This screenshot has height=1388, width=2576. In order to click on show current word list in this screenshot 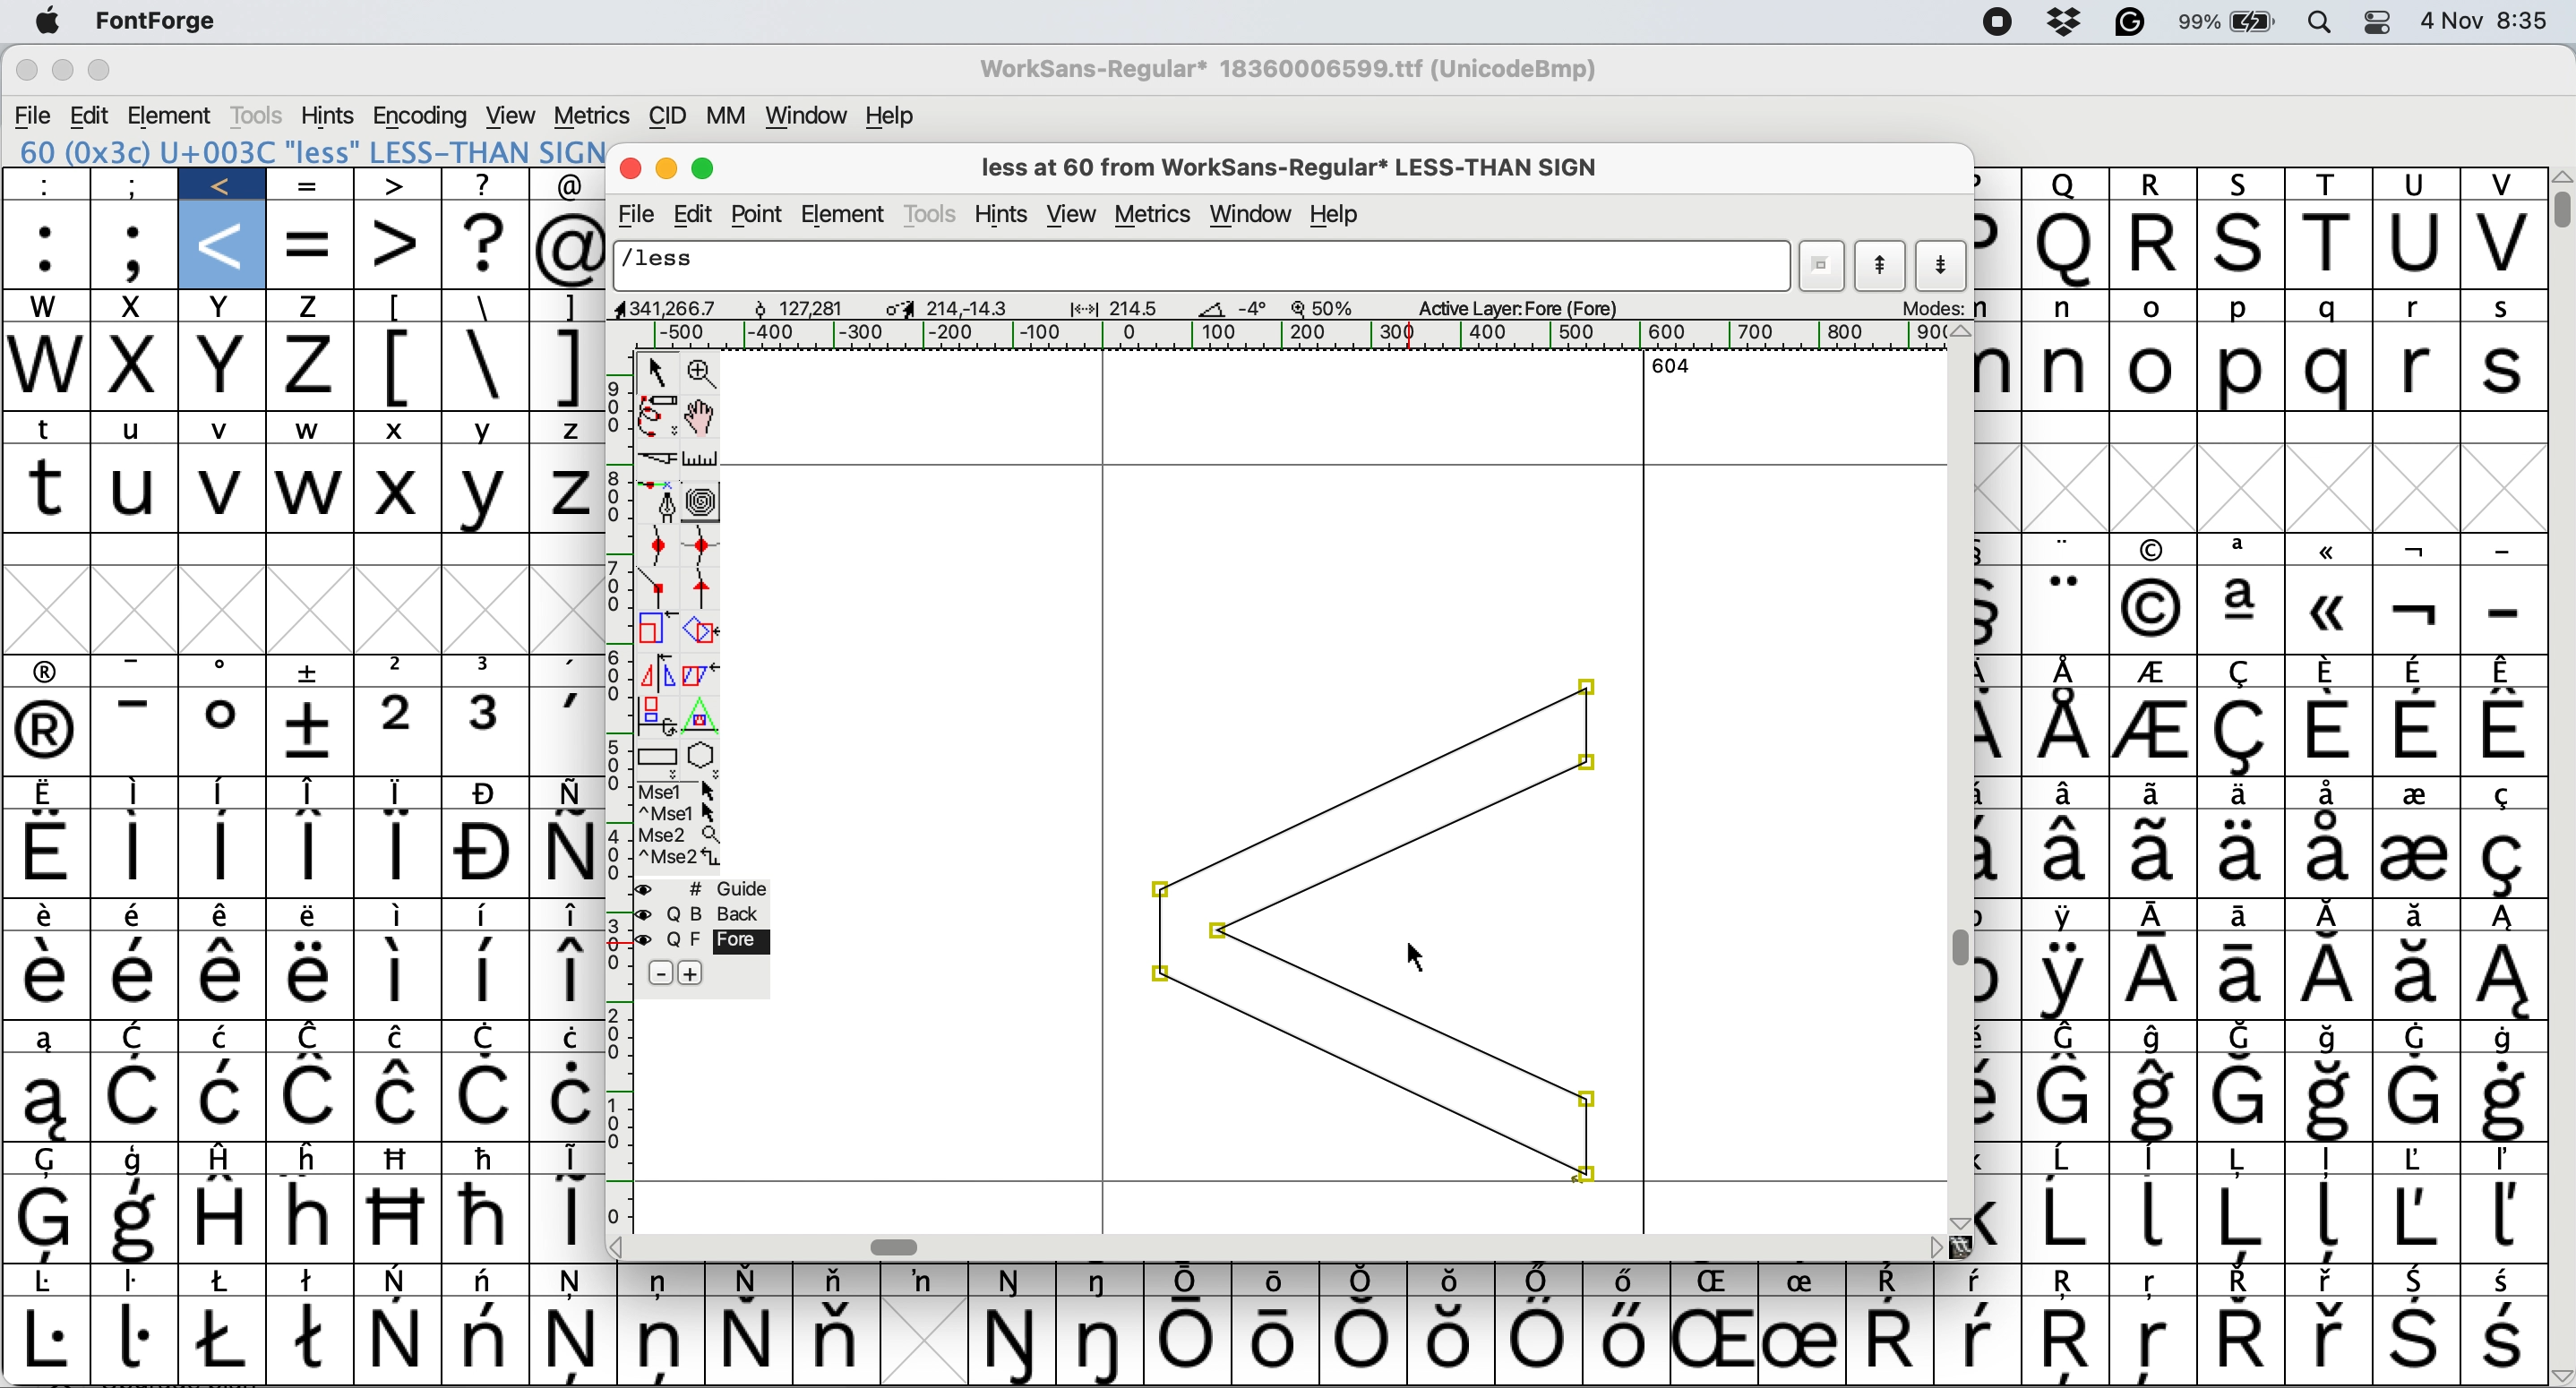, I will do `click(1827, 265)`.